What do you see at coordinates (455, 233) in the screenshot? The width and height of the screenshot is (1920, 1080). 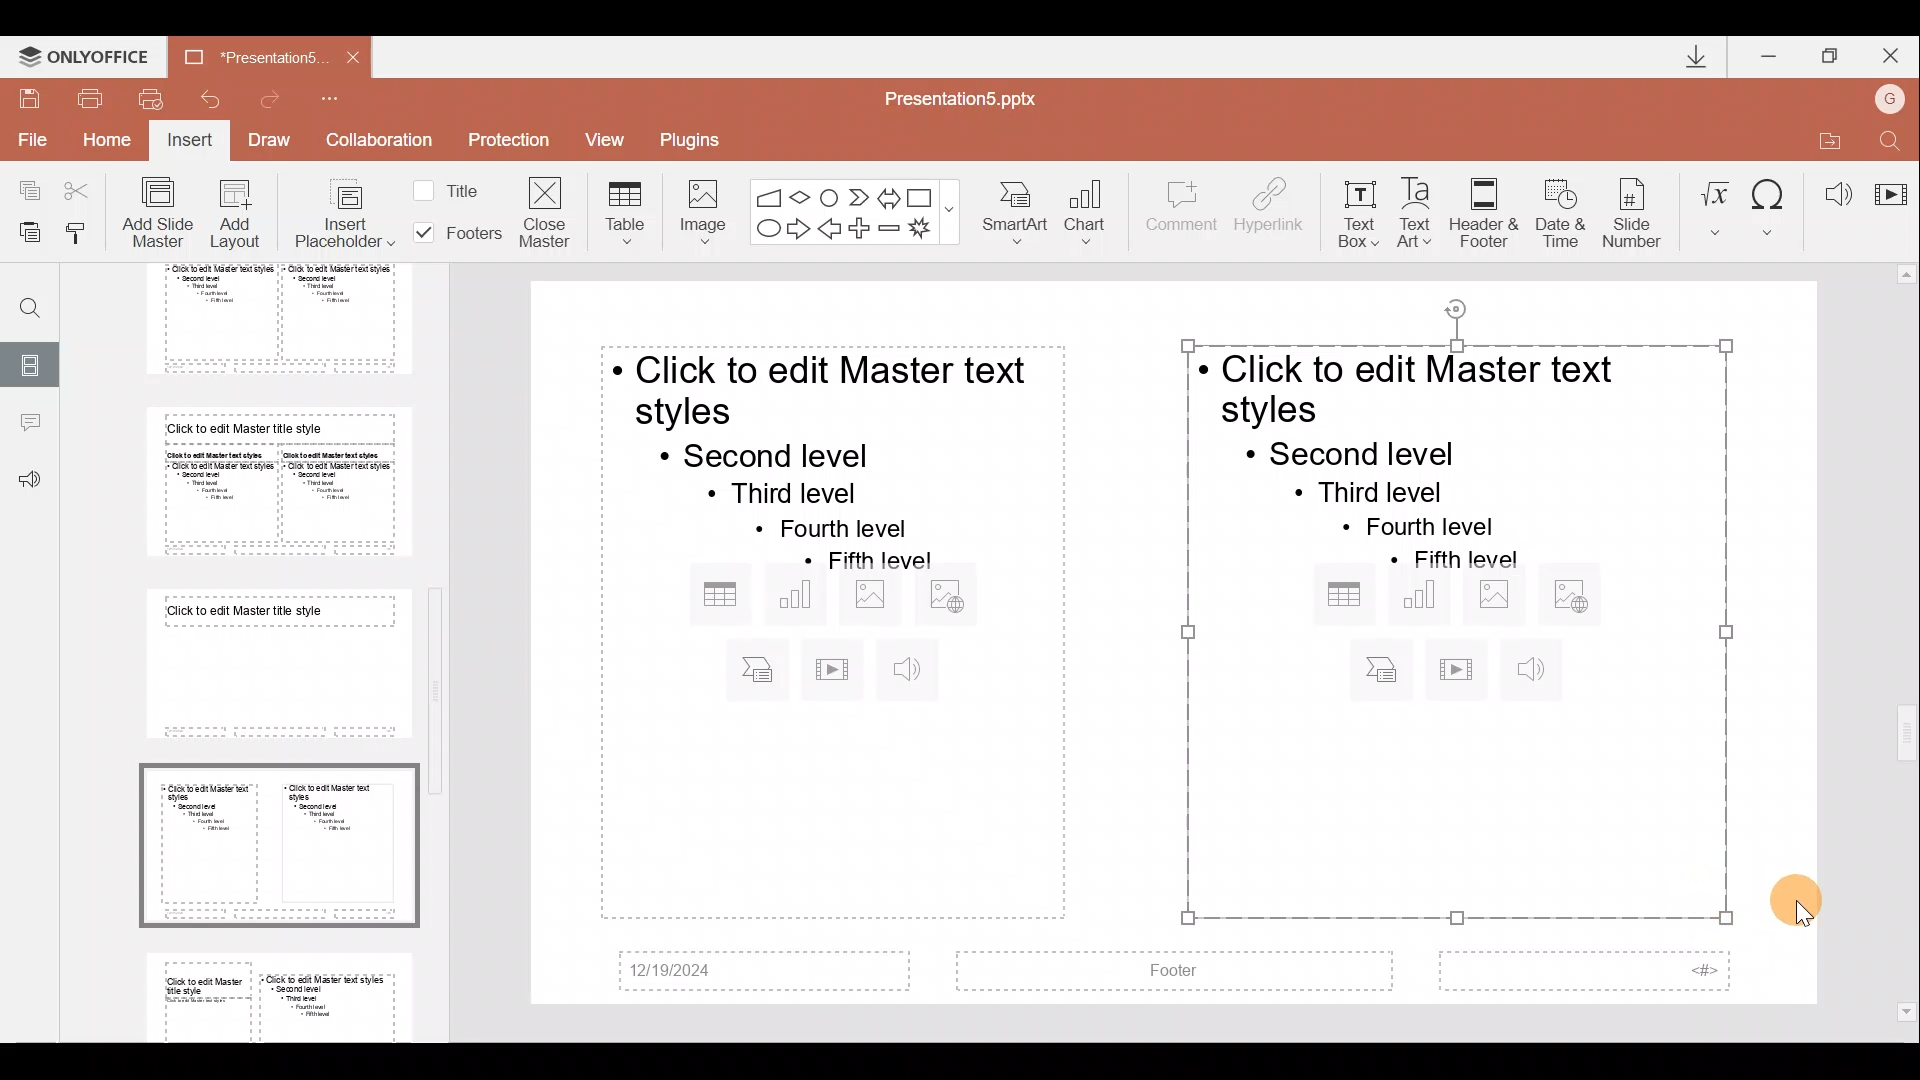 I see `Footers` at bounding box center [455, 233].